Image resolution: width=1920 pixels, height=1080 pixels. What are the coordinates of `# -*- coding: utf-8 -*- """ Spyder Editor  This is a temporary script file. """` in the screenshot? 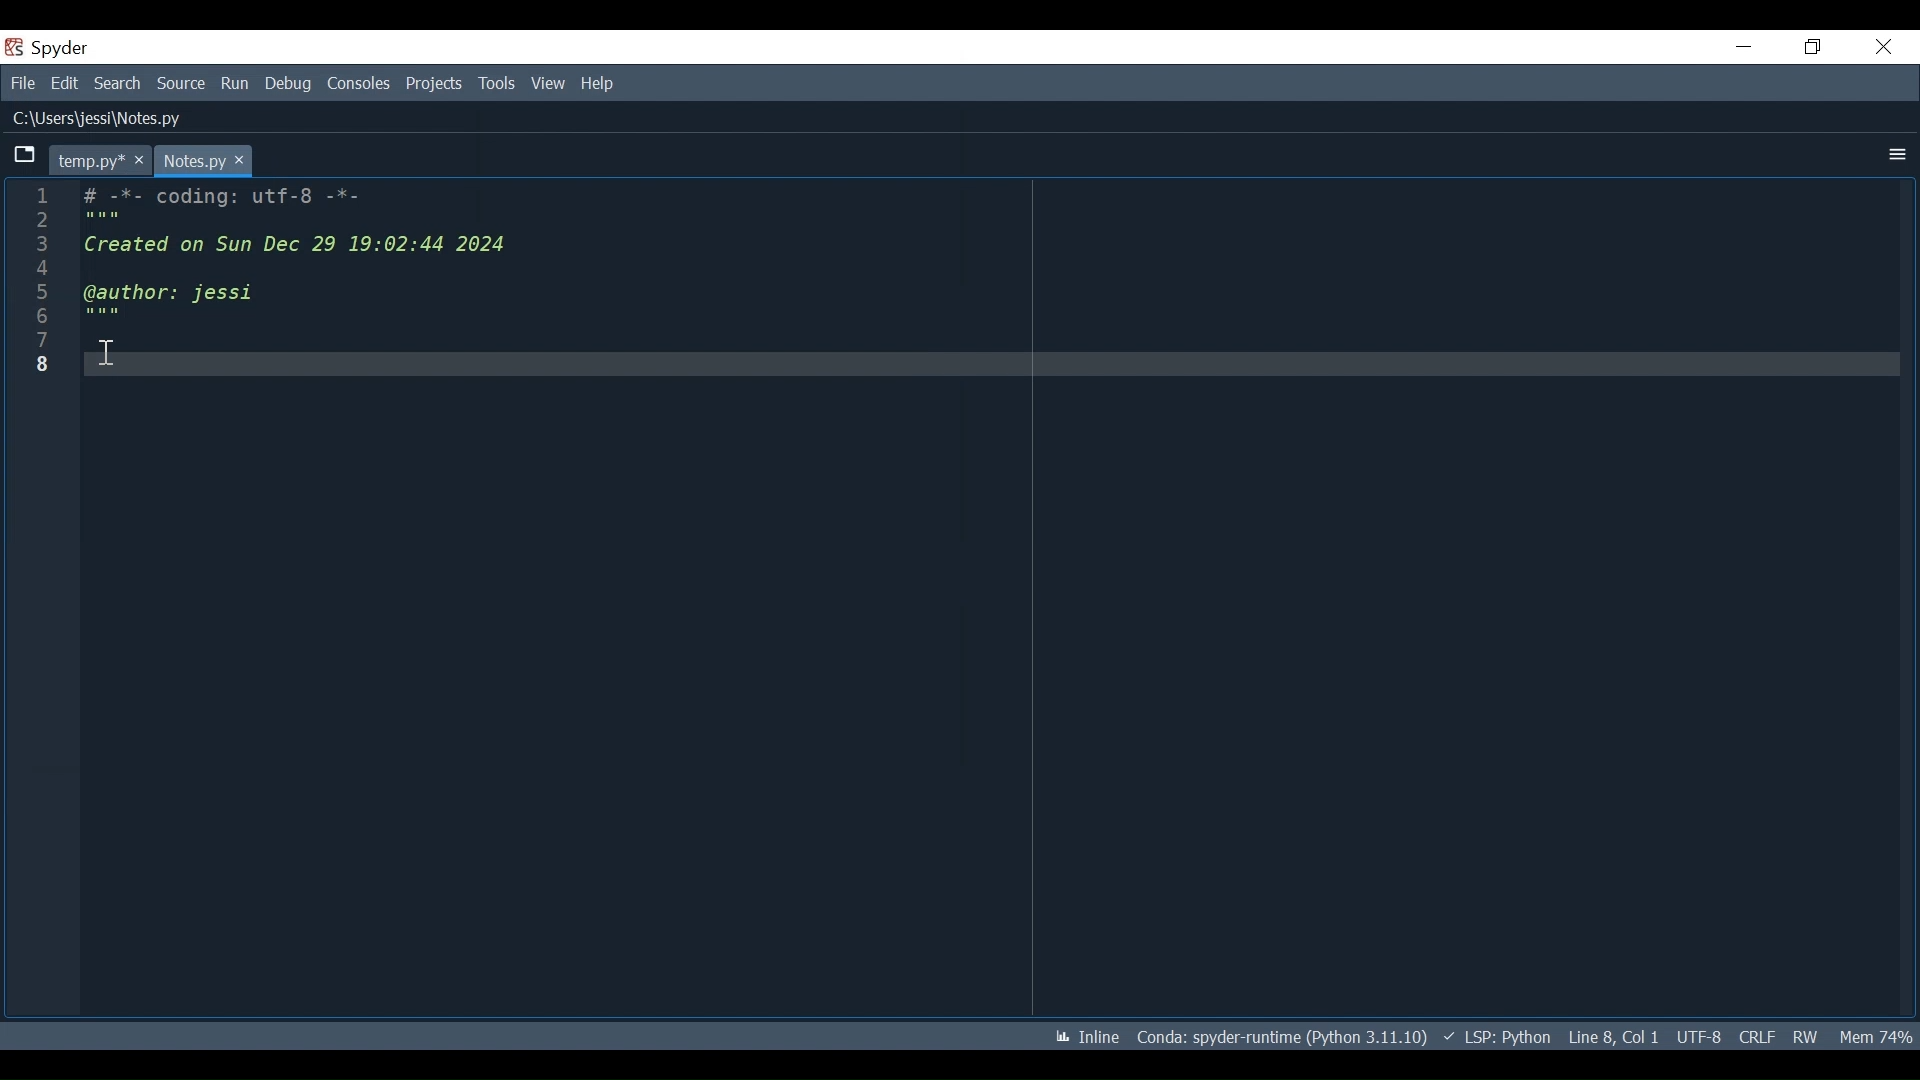 It's located at (989, 287).